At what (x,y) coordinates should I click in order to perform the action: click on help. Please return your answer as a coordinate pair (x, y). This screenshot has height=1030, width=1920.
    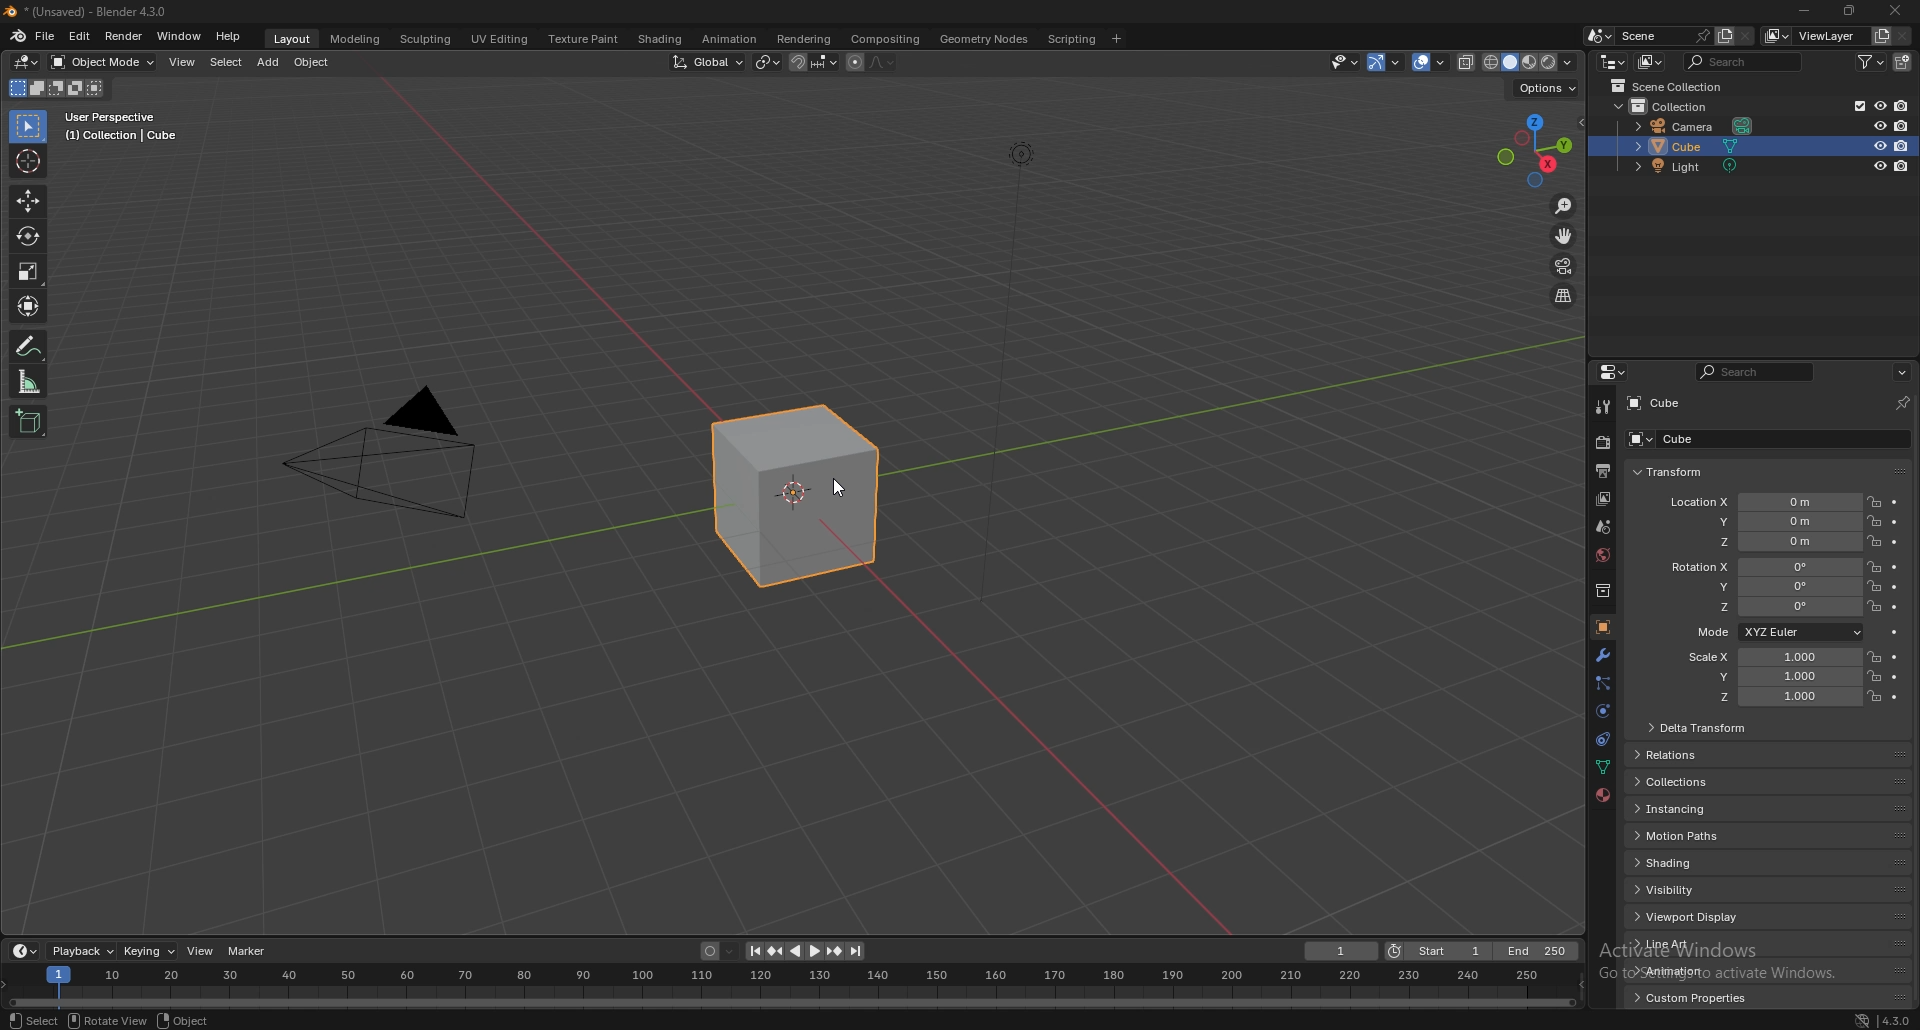
    Looking at the image, I should click on (229, 37).